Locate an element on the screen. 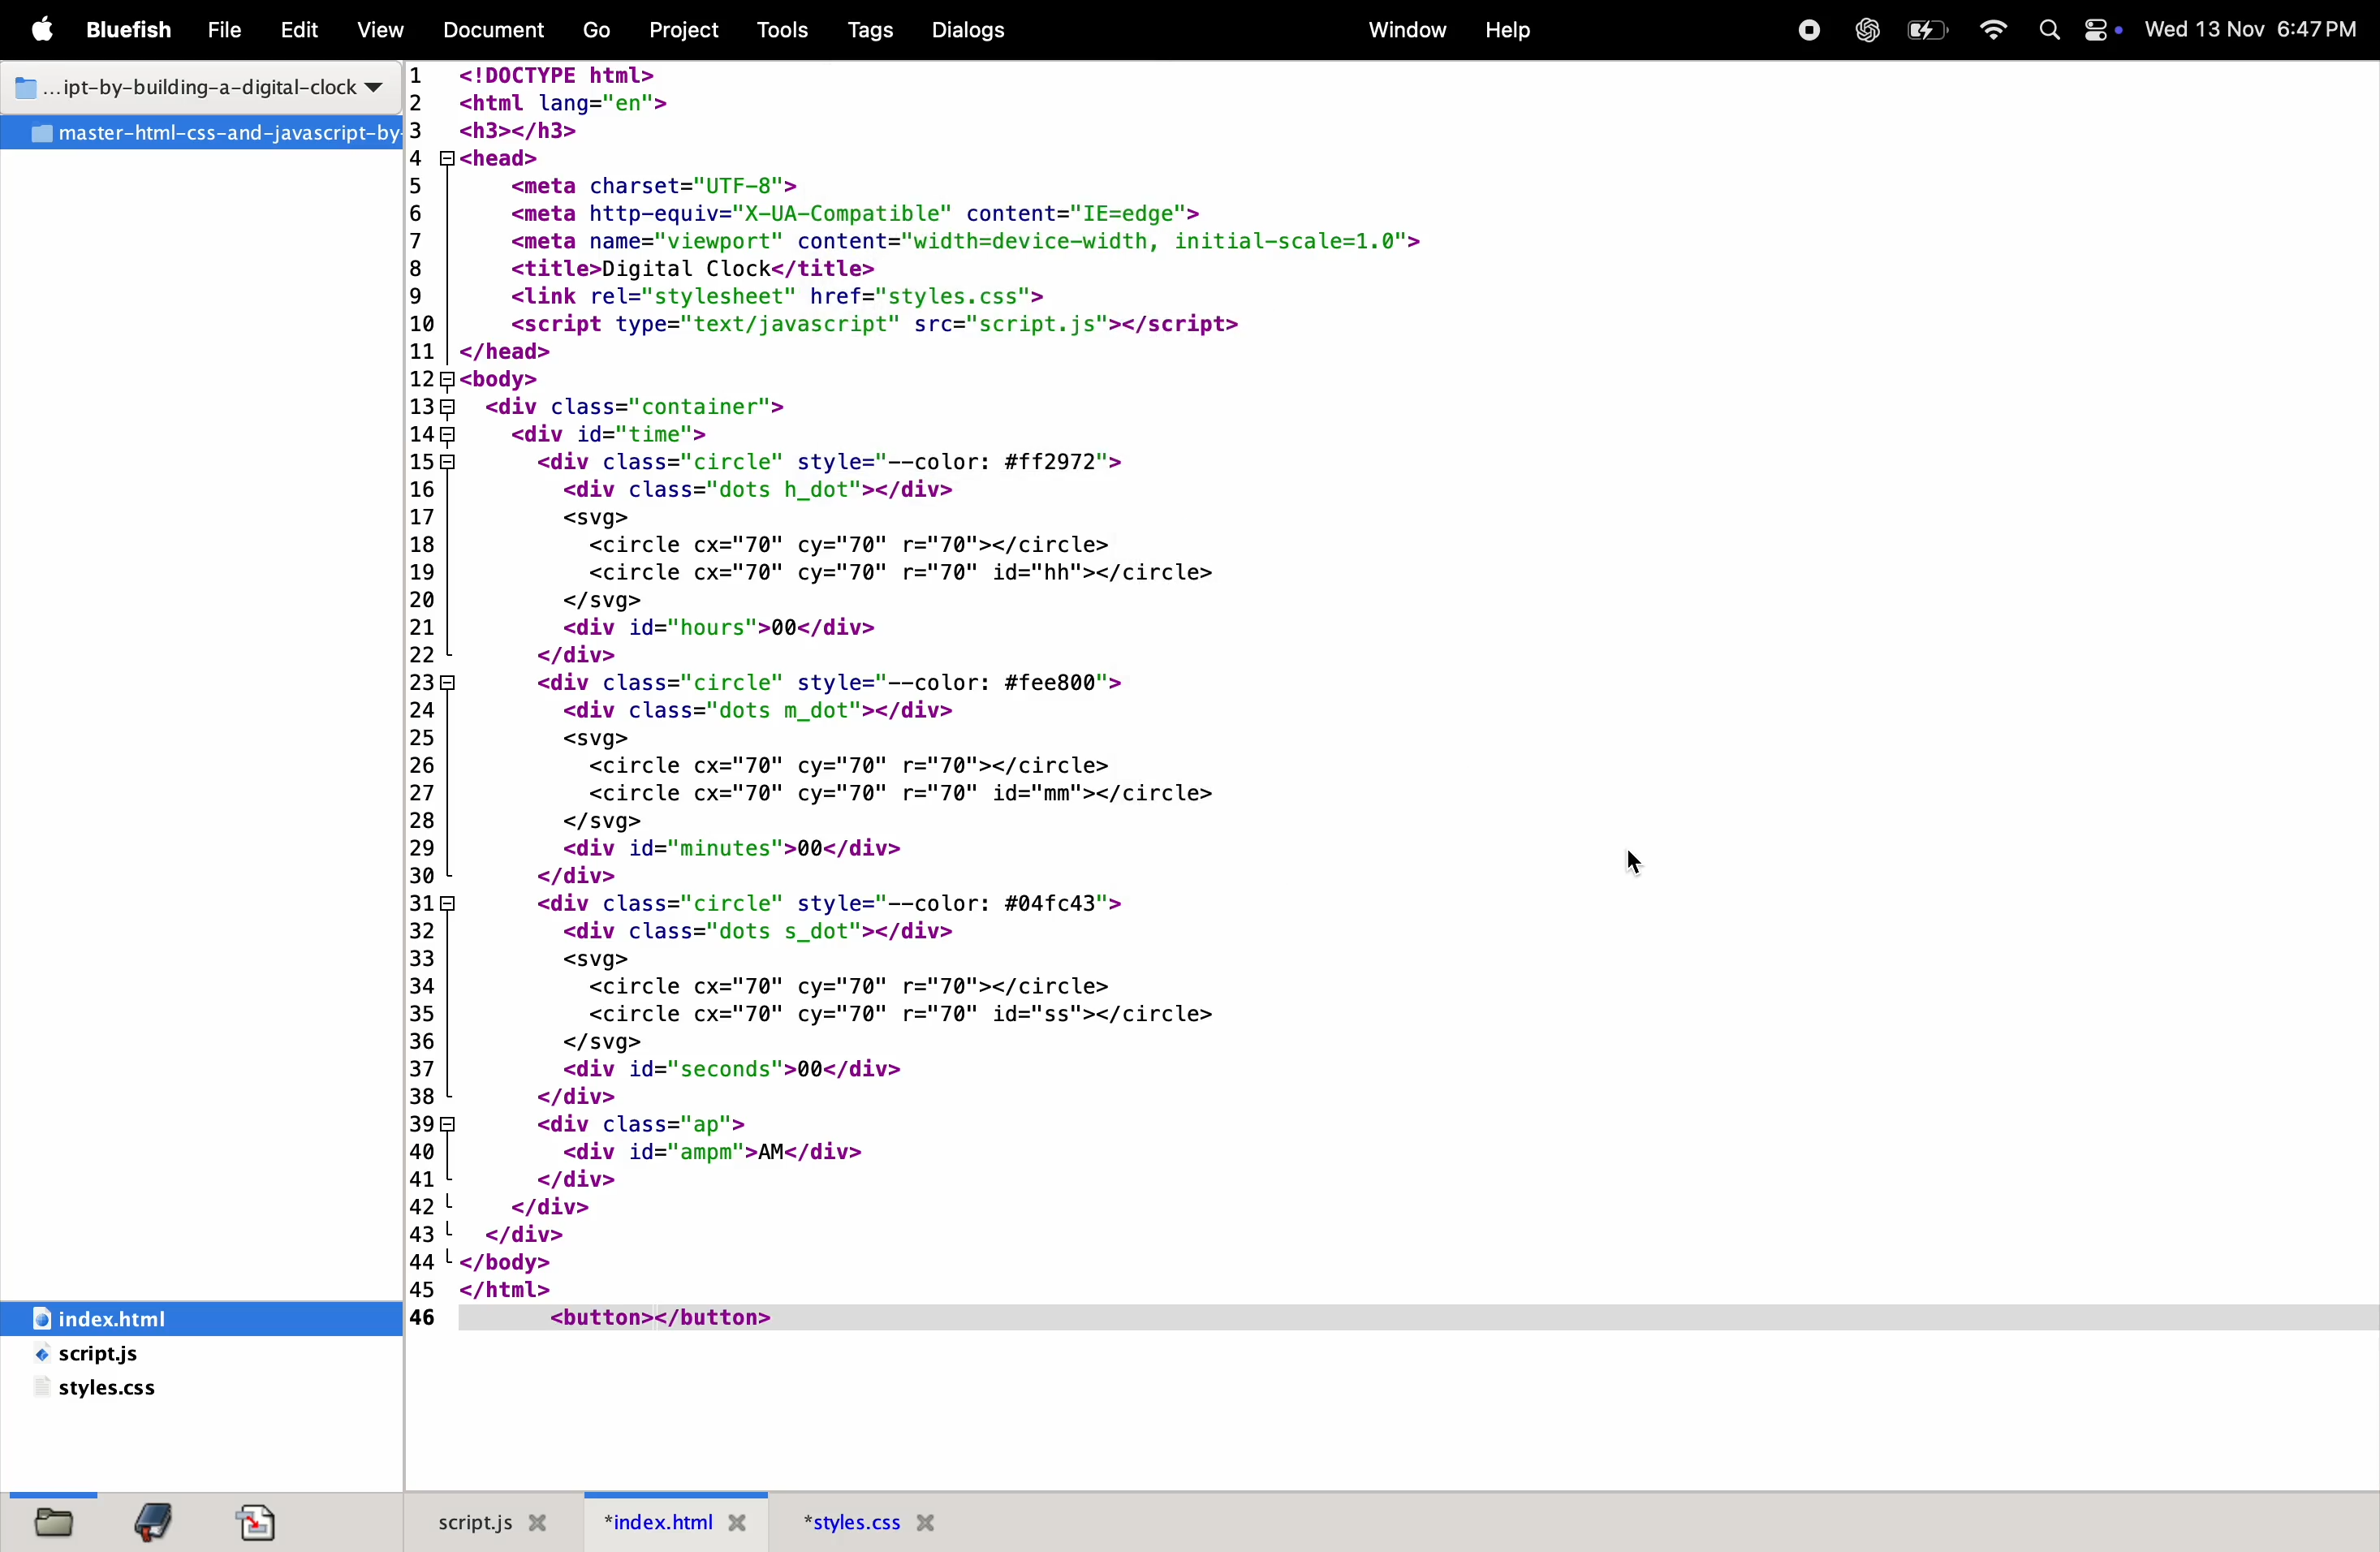  Close file is located at coordinates (737, 1526).